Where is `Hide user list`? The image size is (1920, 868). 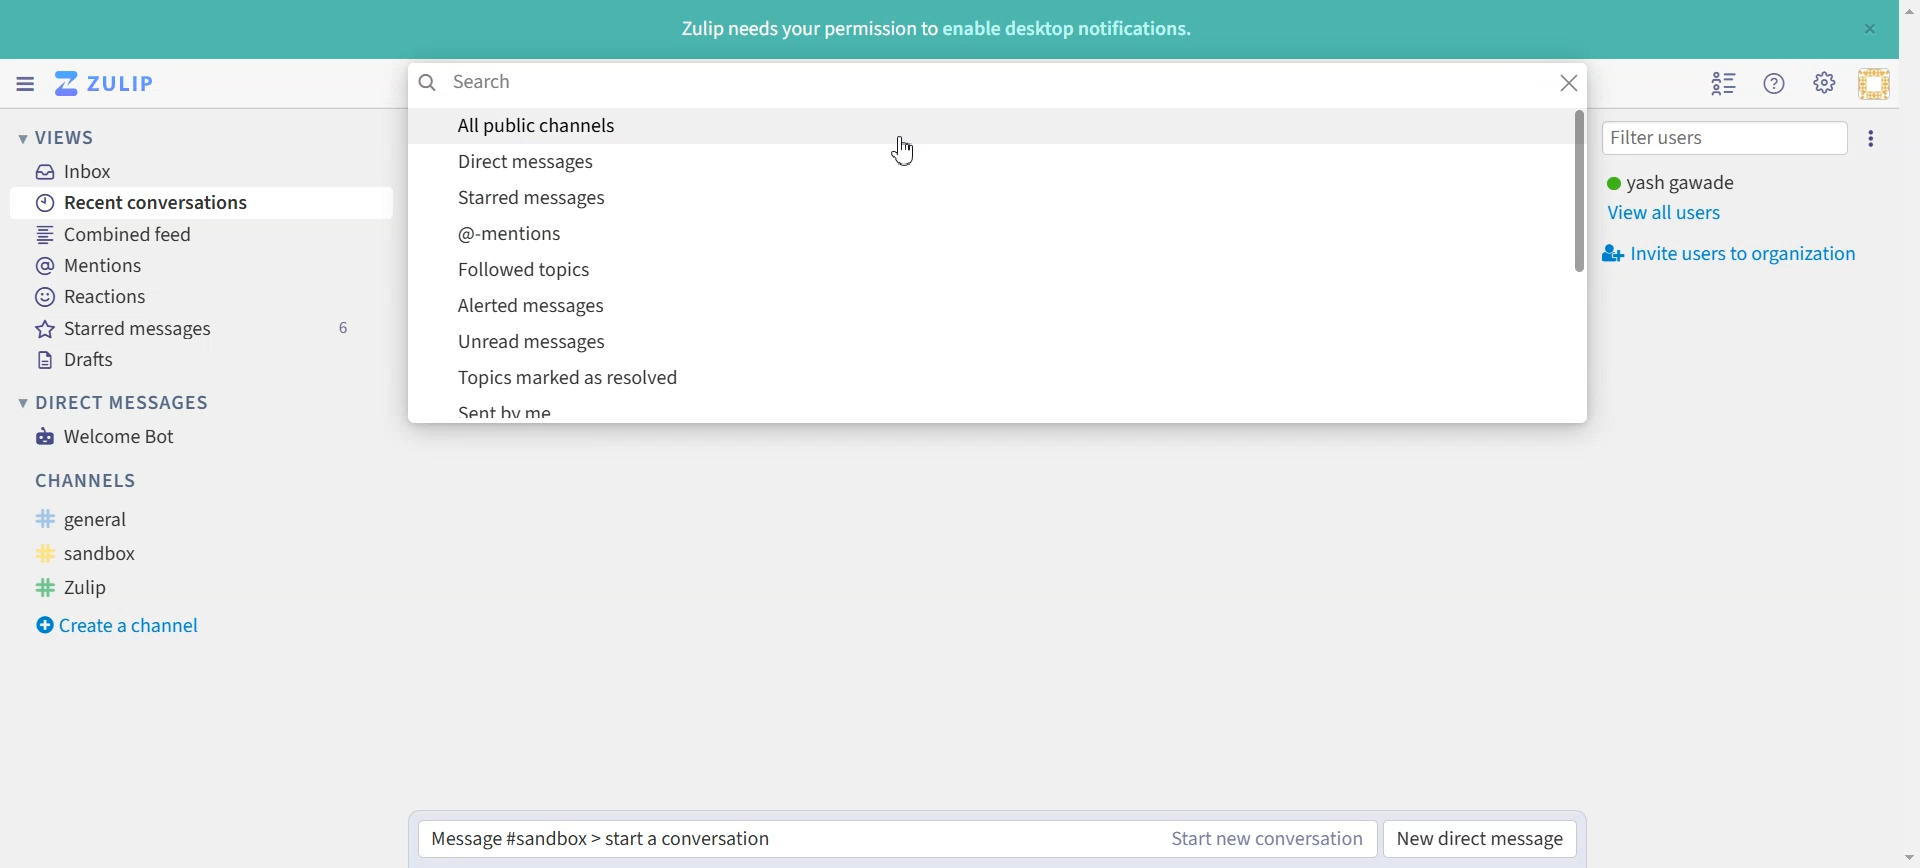 Hide user list is located at coordinates (1727, 85).